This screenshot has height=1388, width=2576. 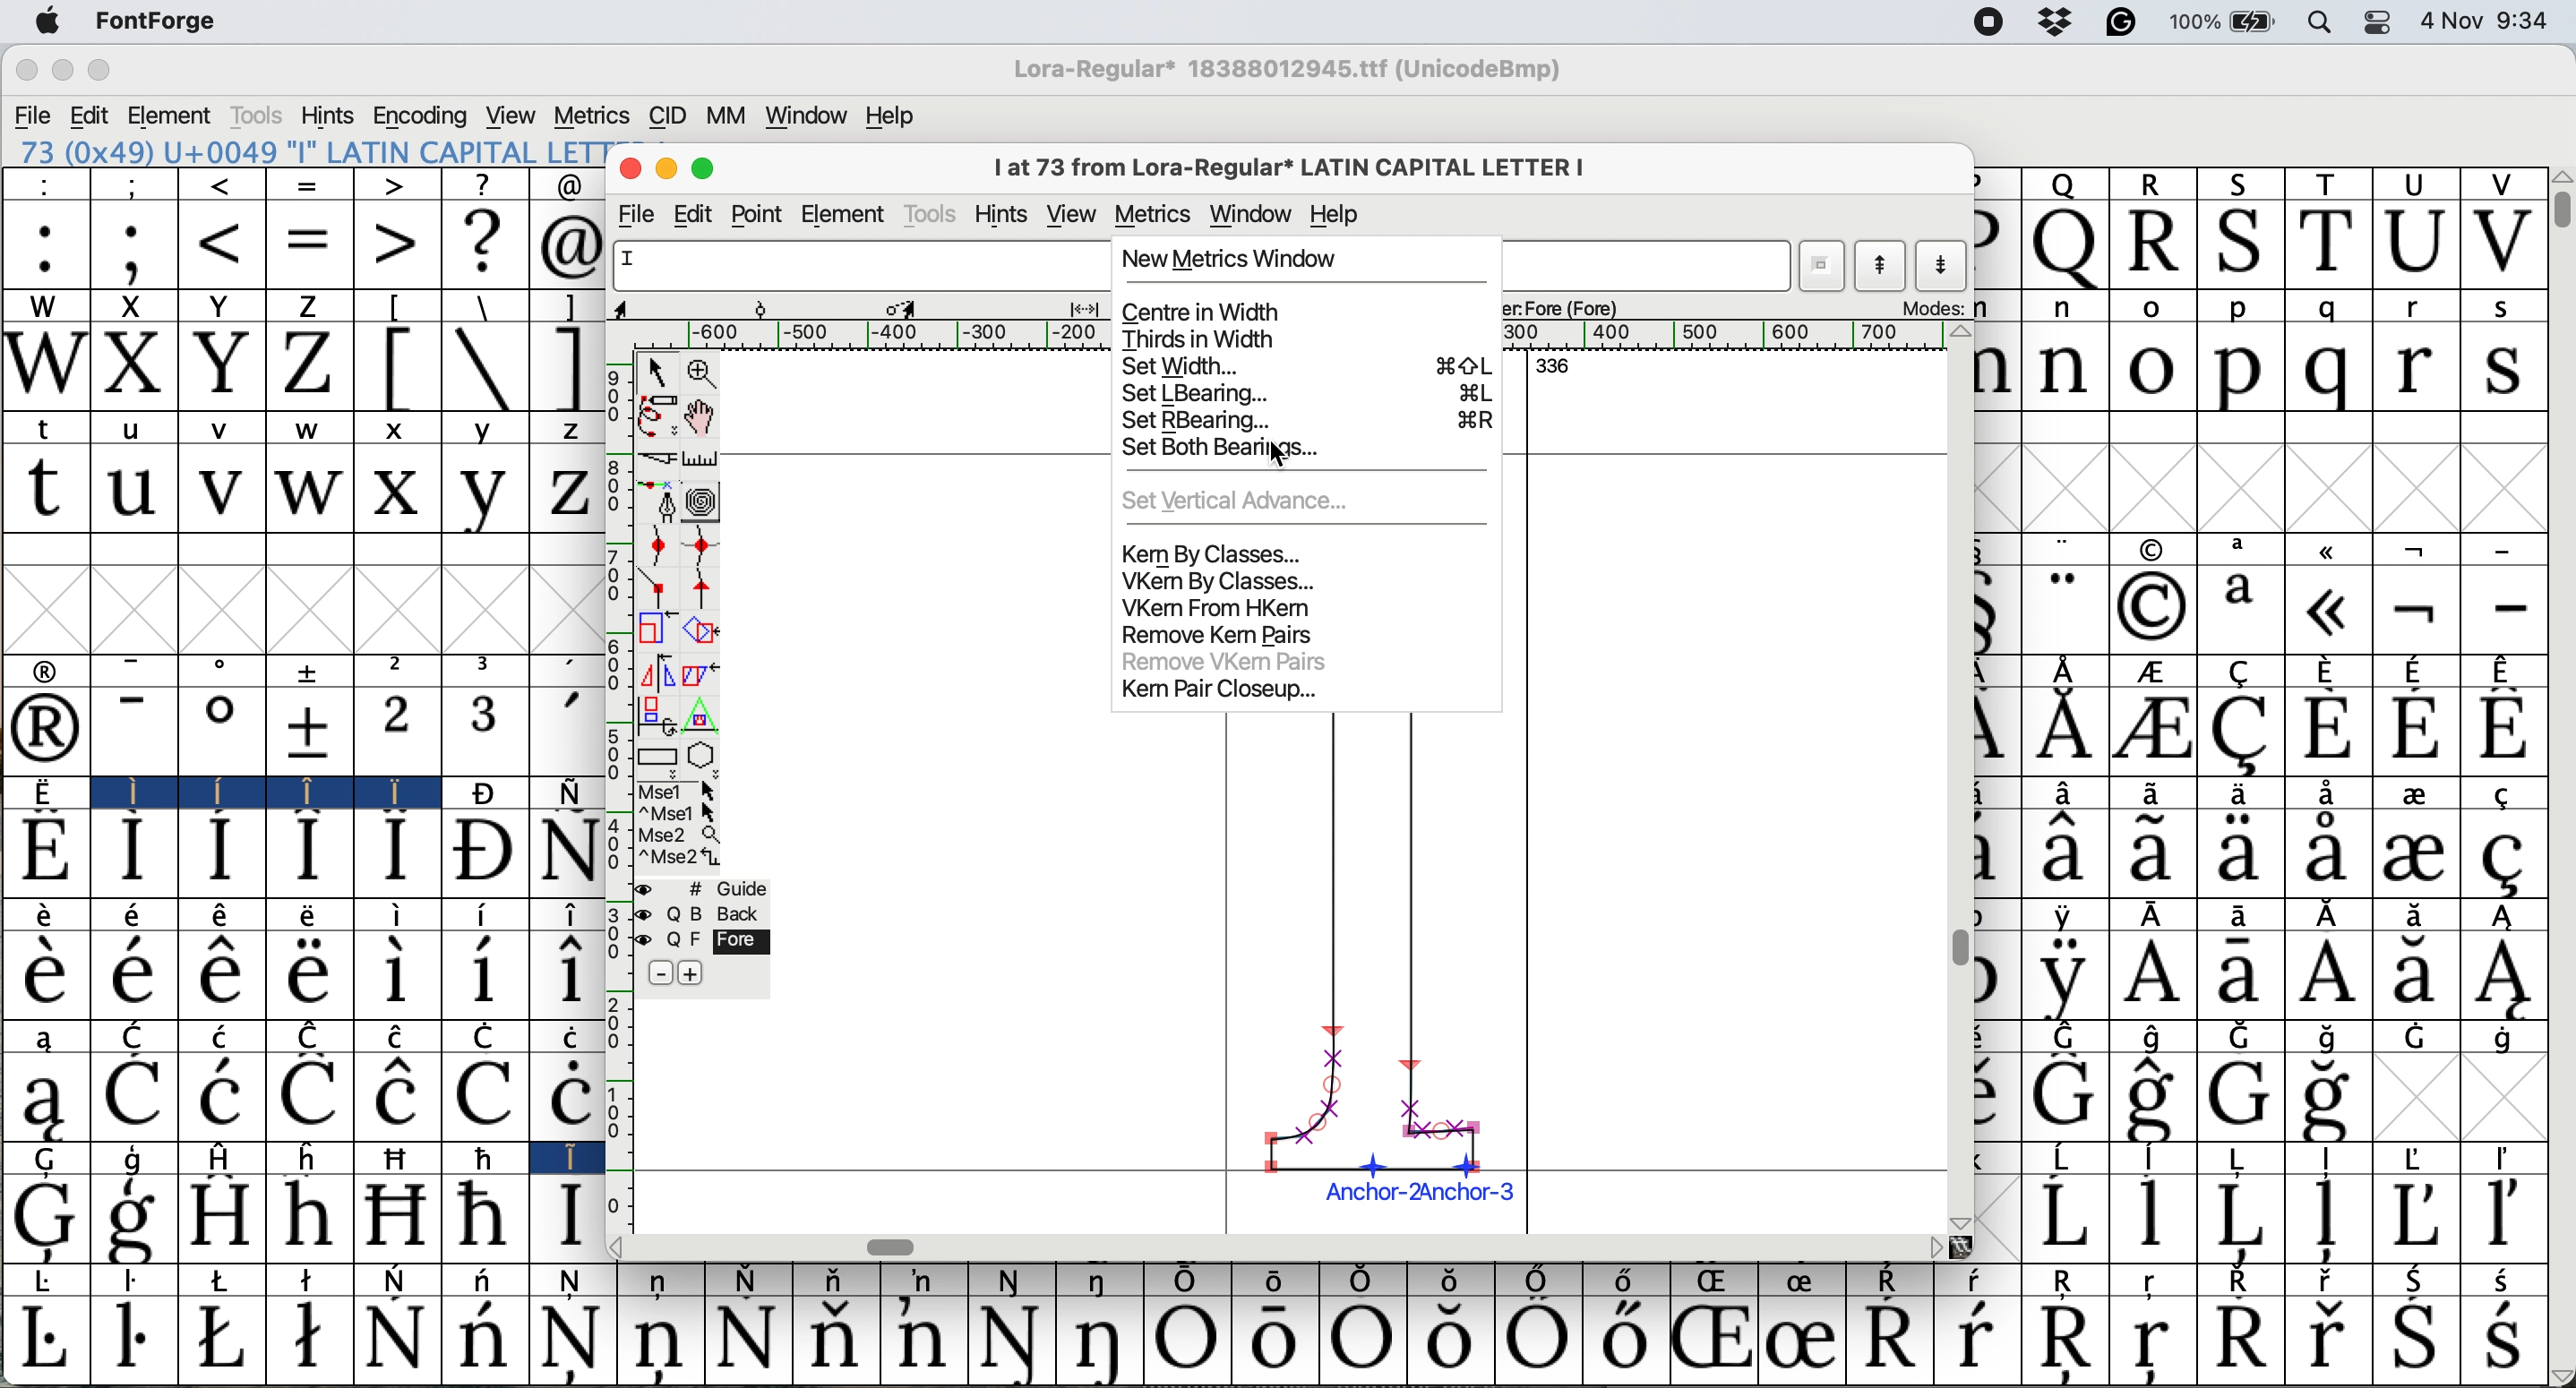 What do you see at coordinates (2330, 1038) in the screenshot?
I see `Symbol` at bounding box center [2330, 1038].